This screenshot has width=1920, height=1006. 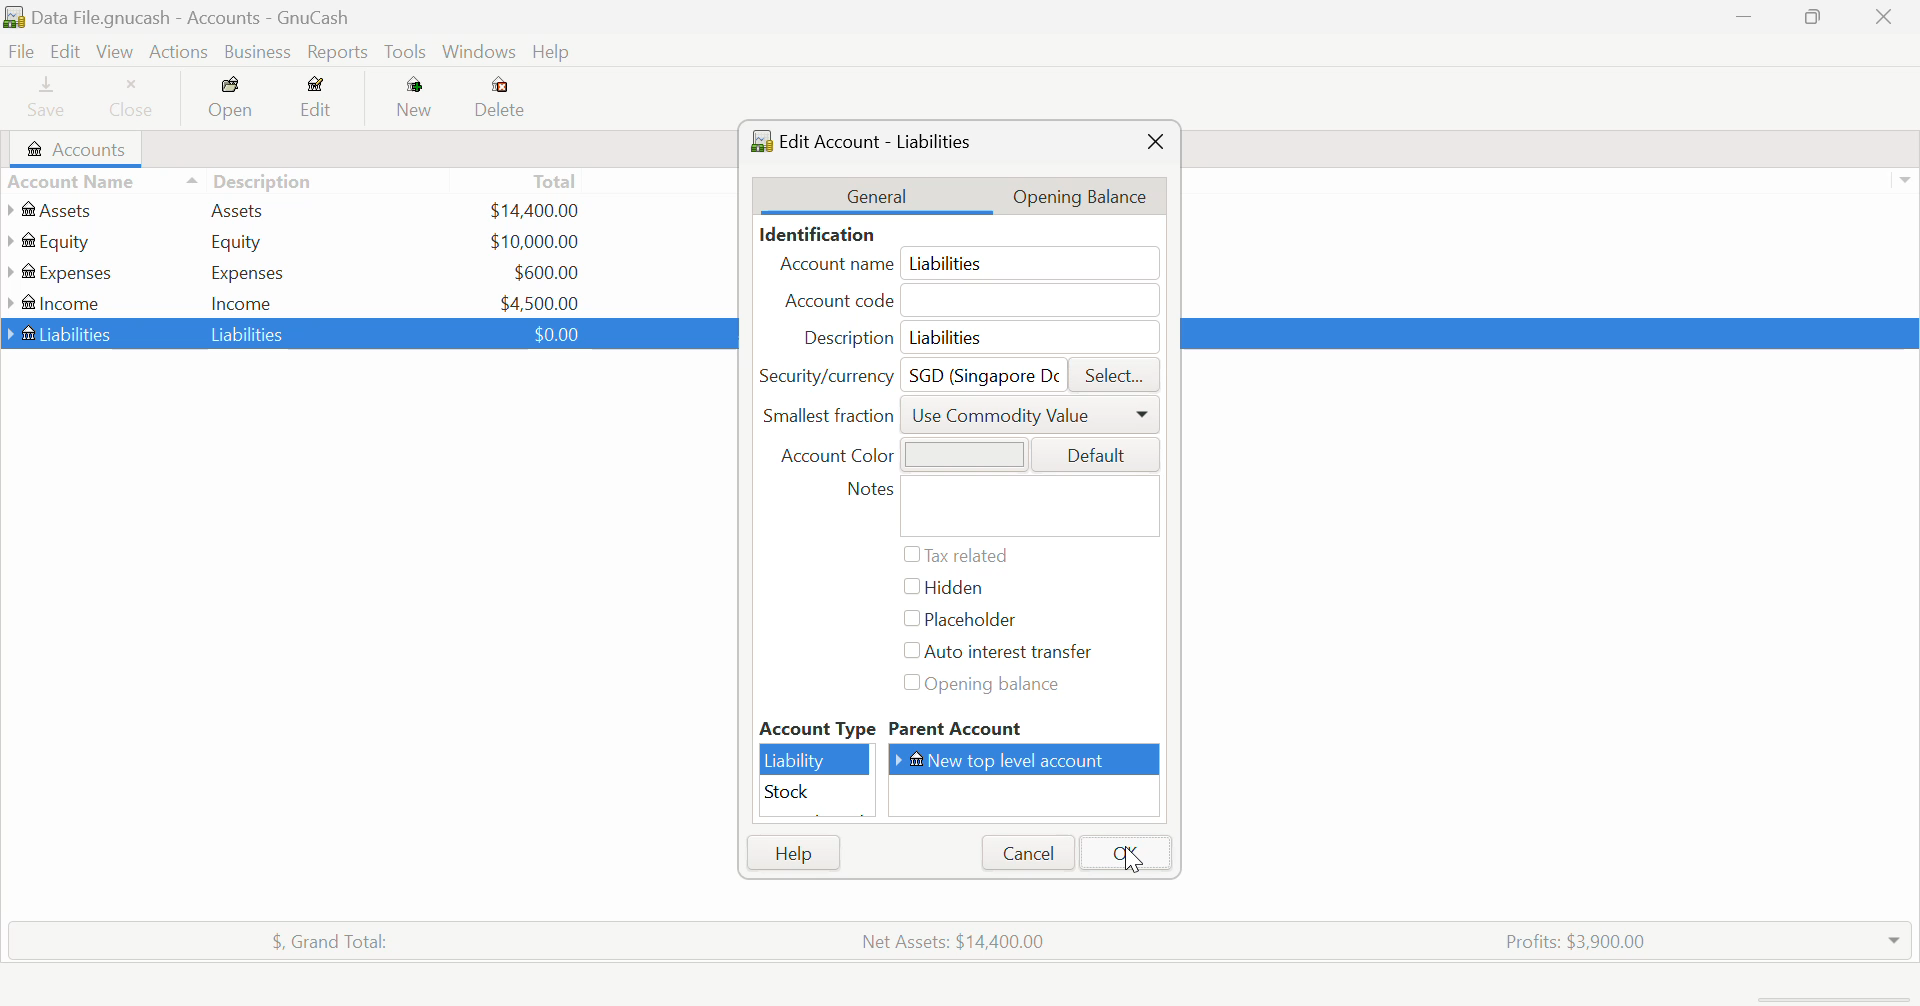 I want to click on General tab Open, so click(x=877, y=195).